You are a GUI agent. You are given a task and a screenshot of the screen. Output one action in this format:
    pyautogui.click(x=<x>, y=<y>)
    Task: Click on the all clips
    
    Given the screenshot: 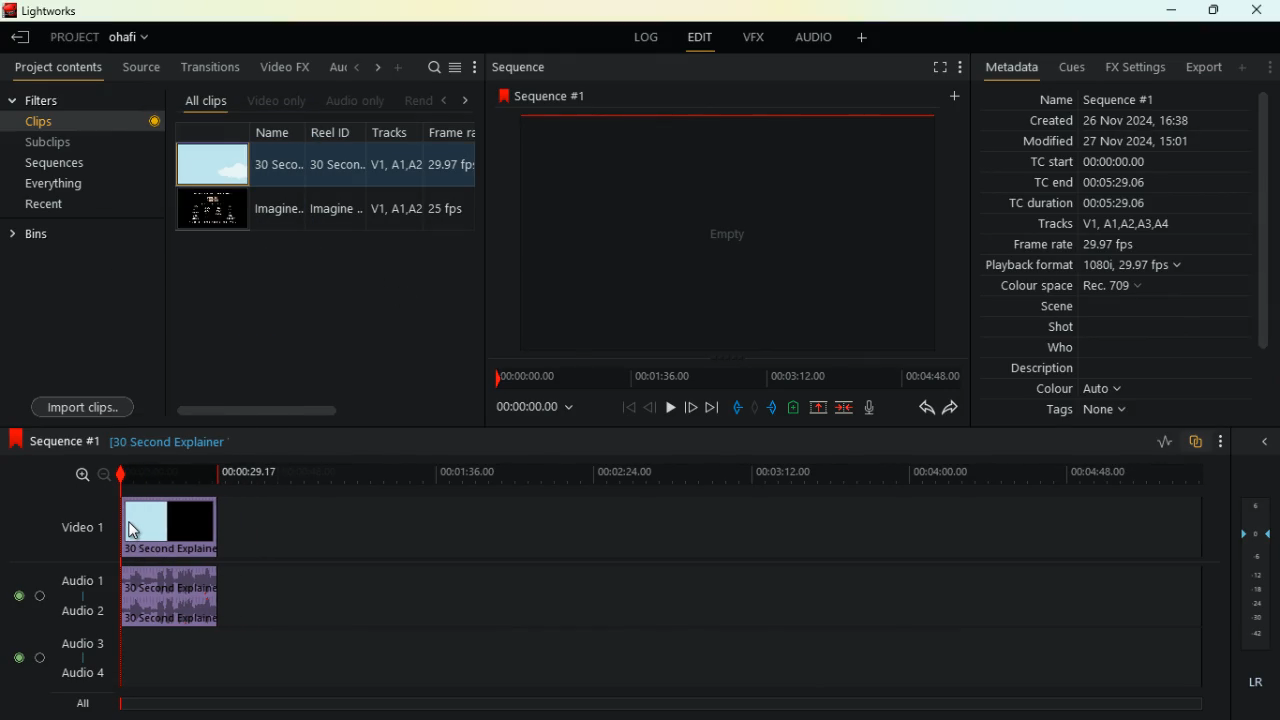 What is the action you would take?
    pyautogui.click(x=205, y=103)
    